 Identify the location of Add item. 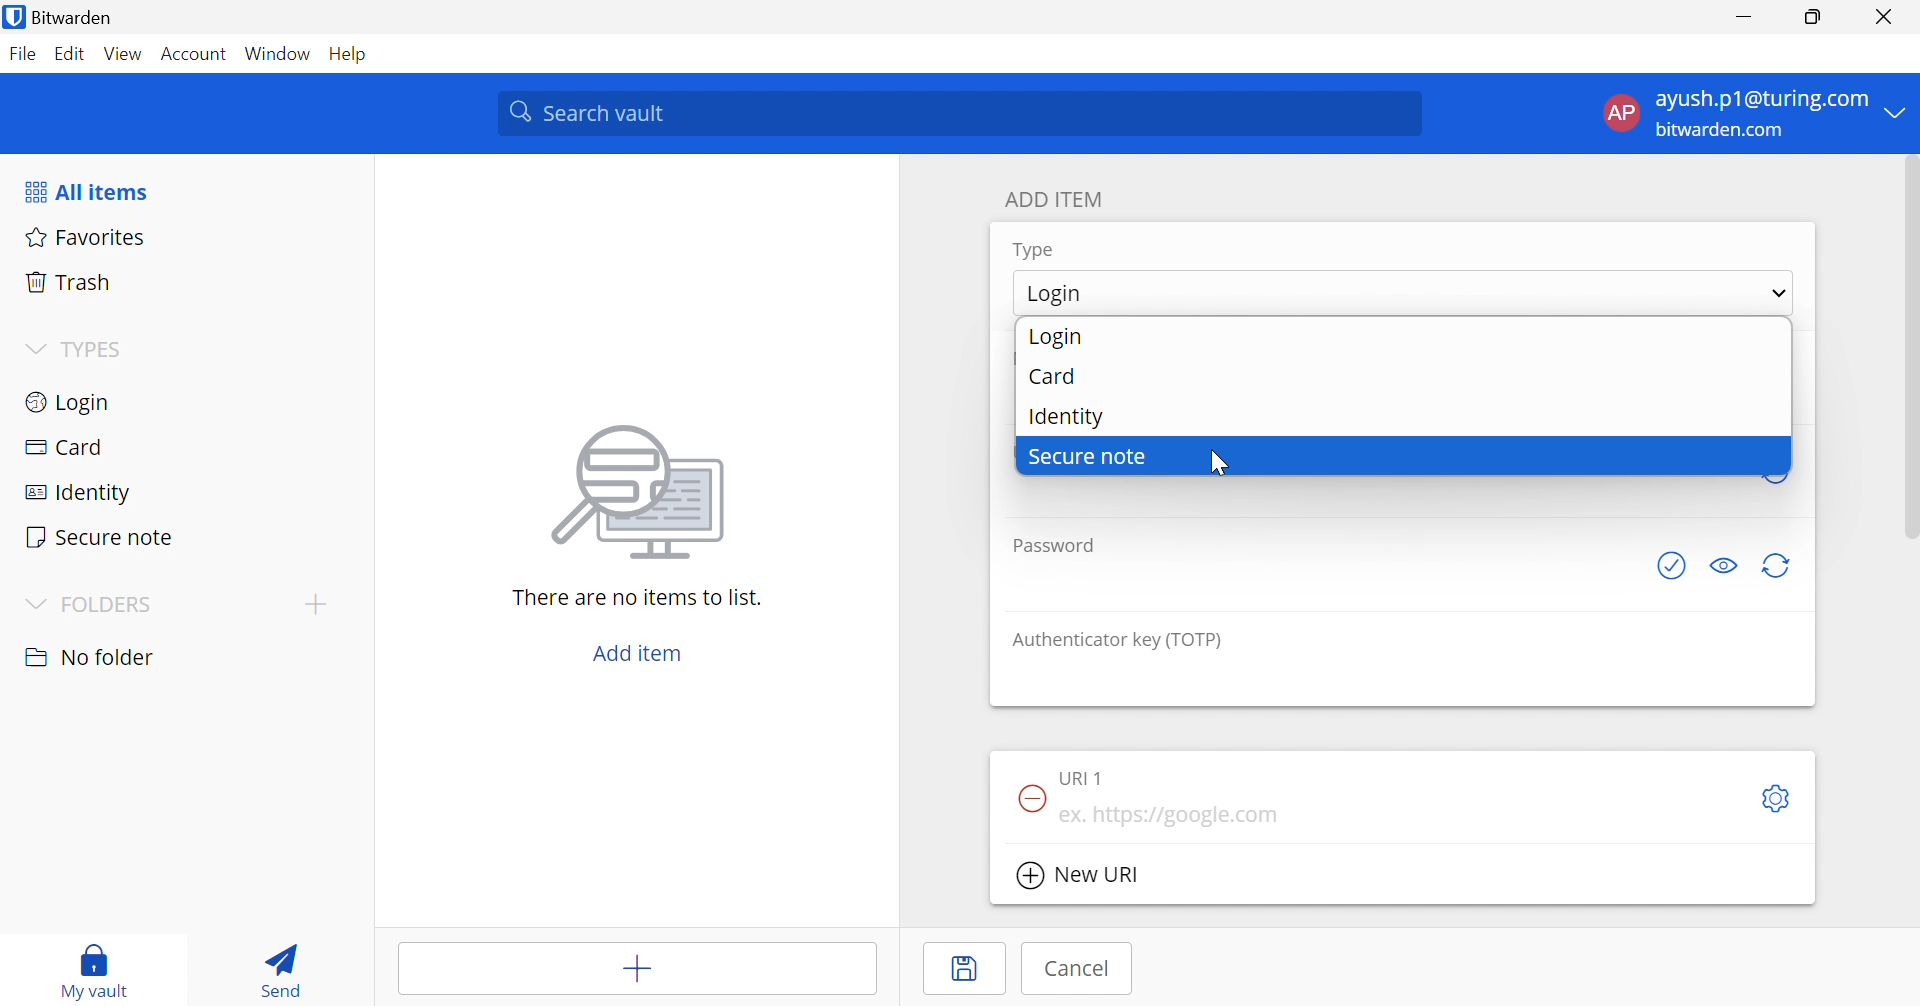
(638, 656).